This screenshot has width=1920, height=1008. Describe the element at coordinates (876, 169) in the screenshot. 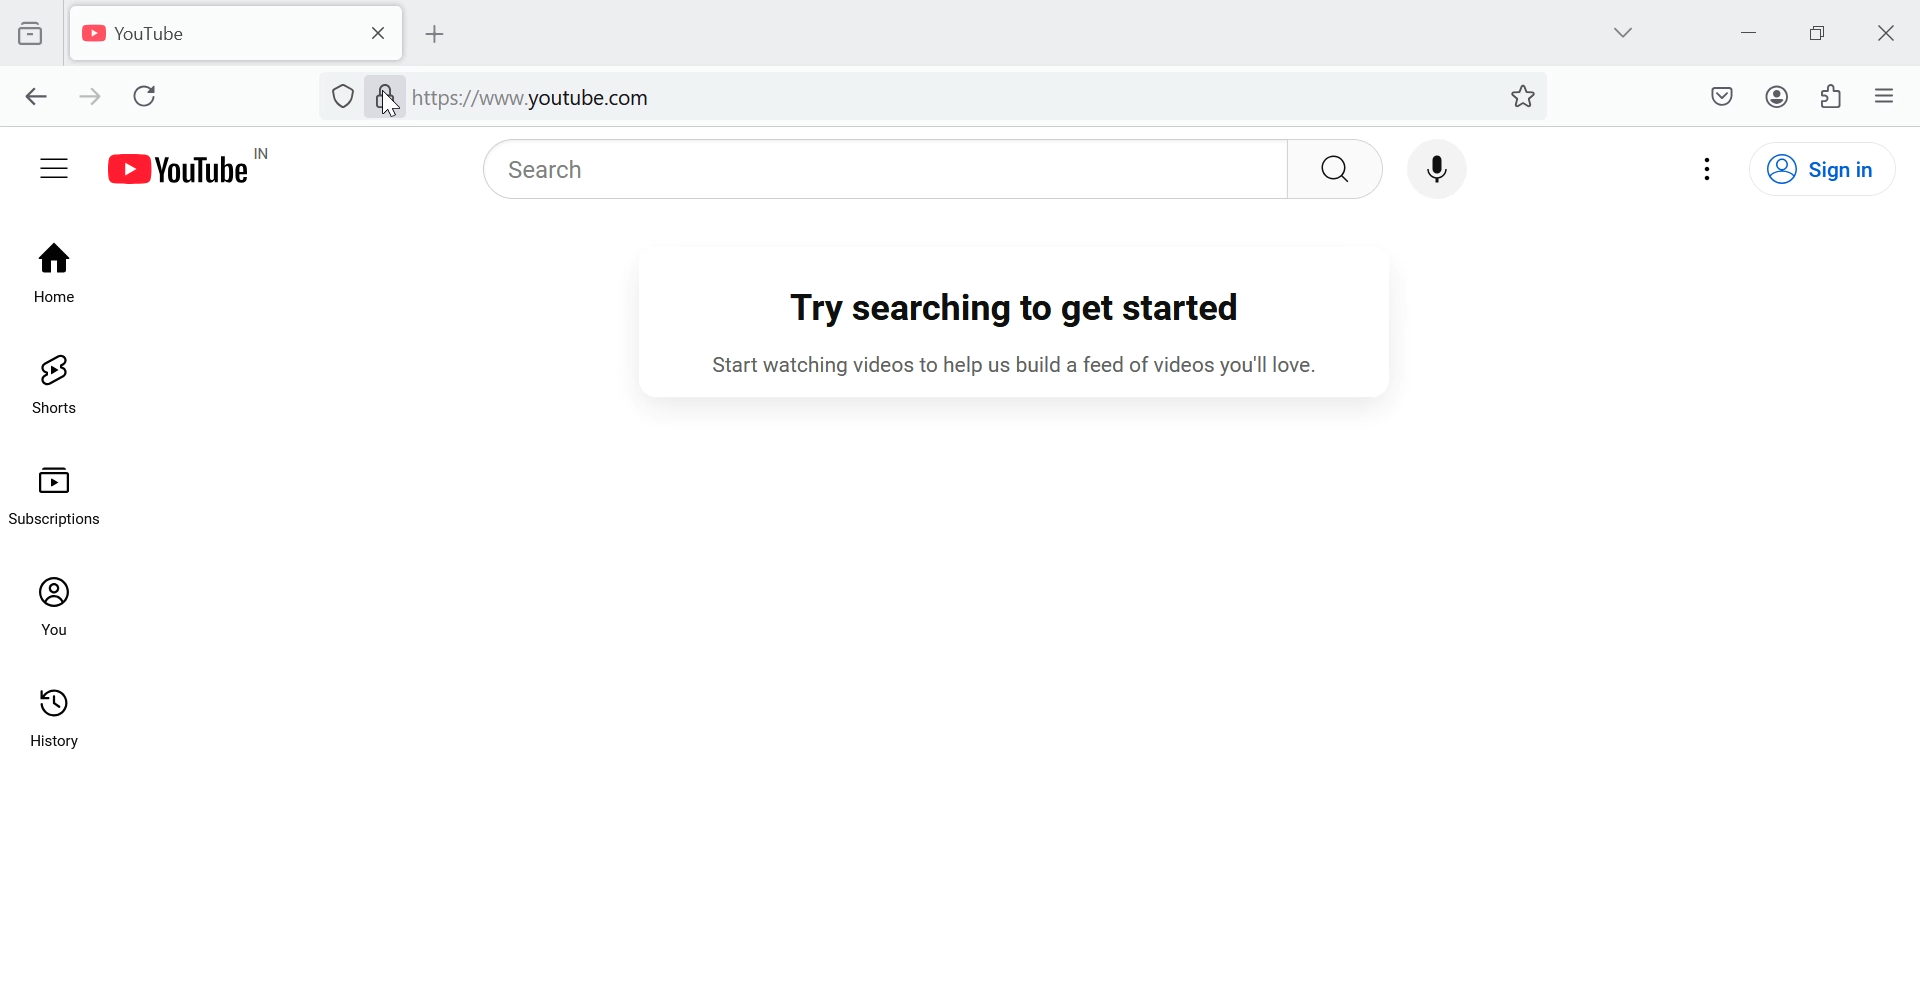

I see `Search field` at that location.